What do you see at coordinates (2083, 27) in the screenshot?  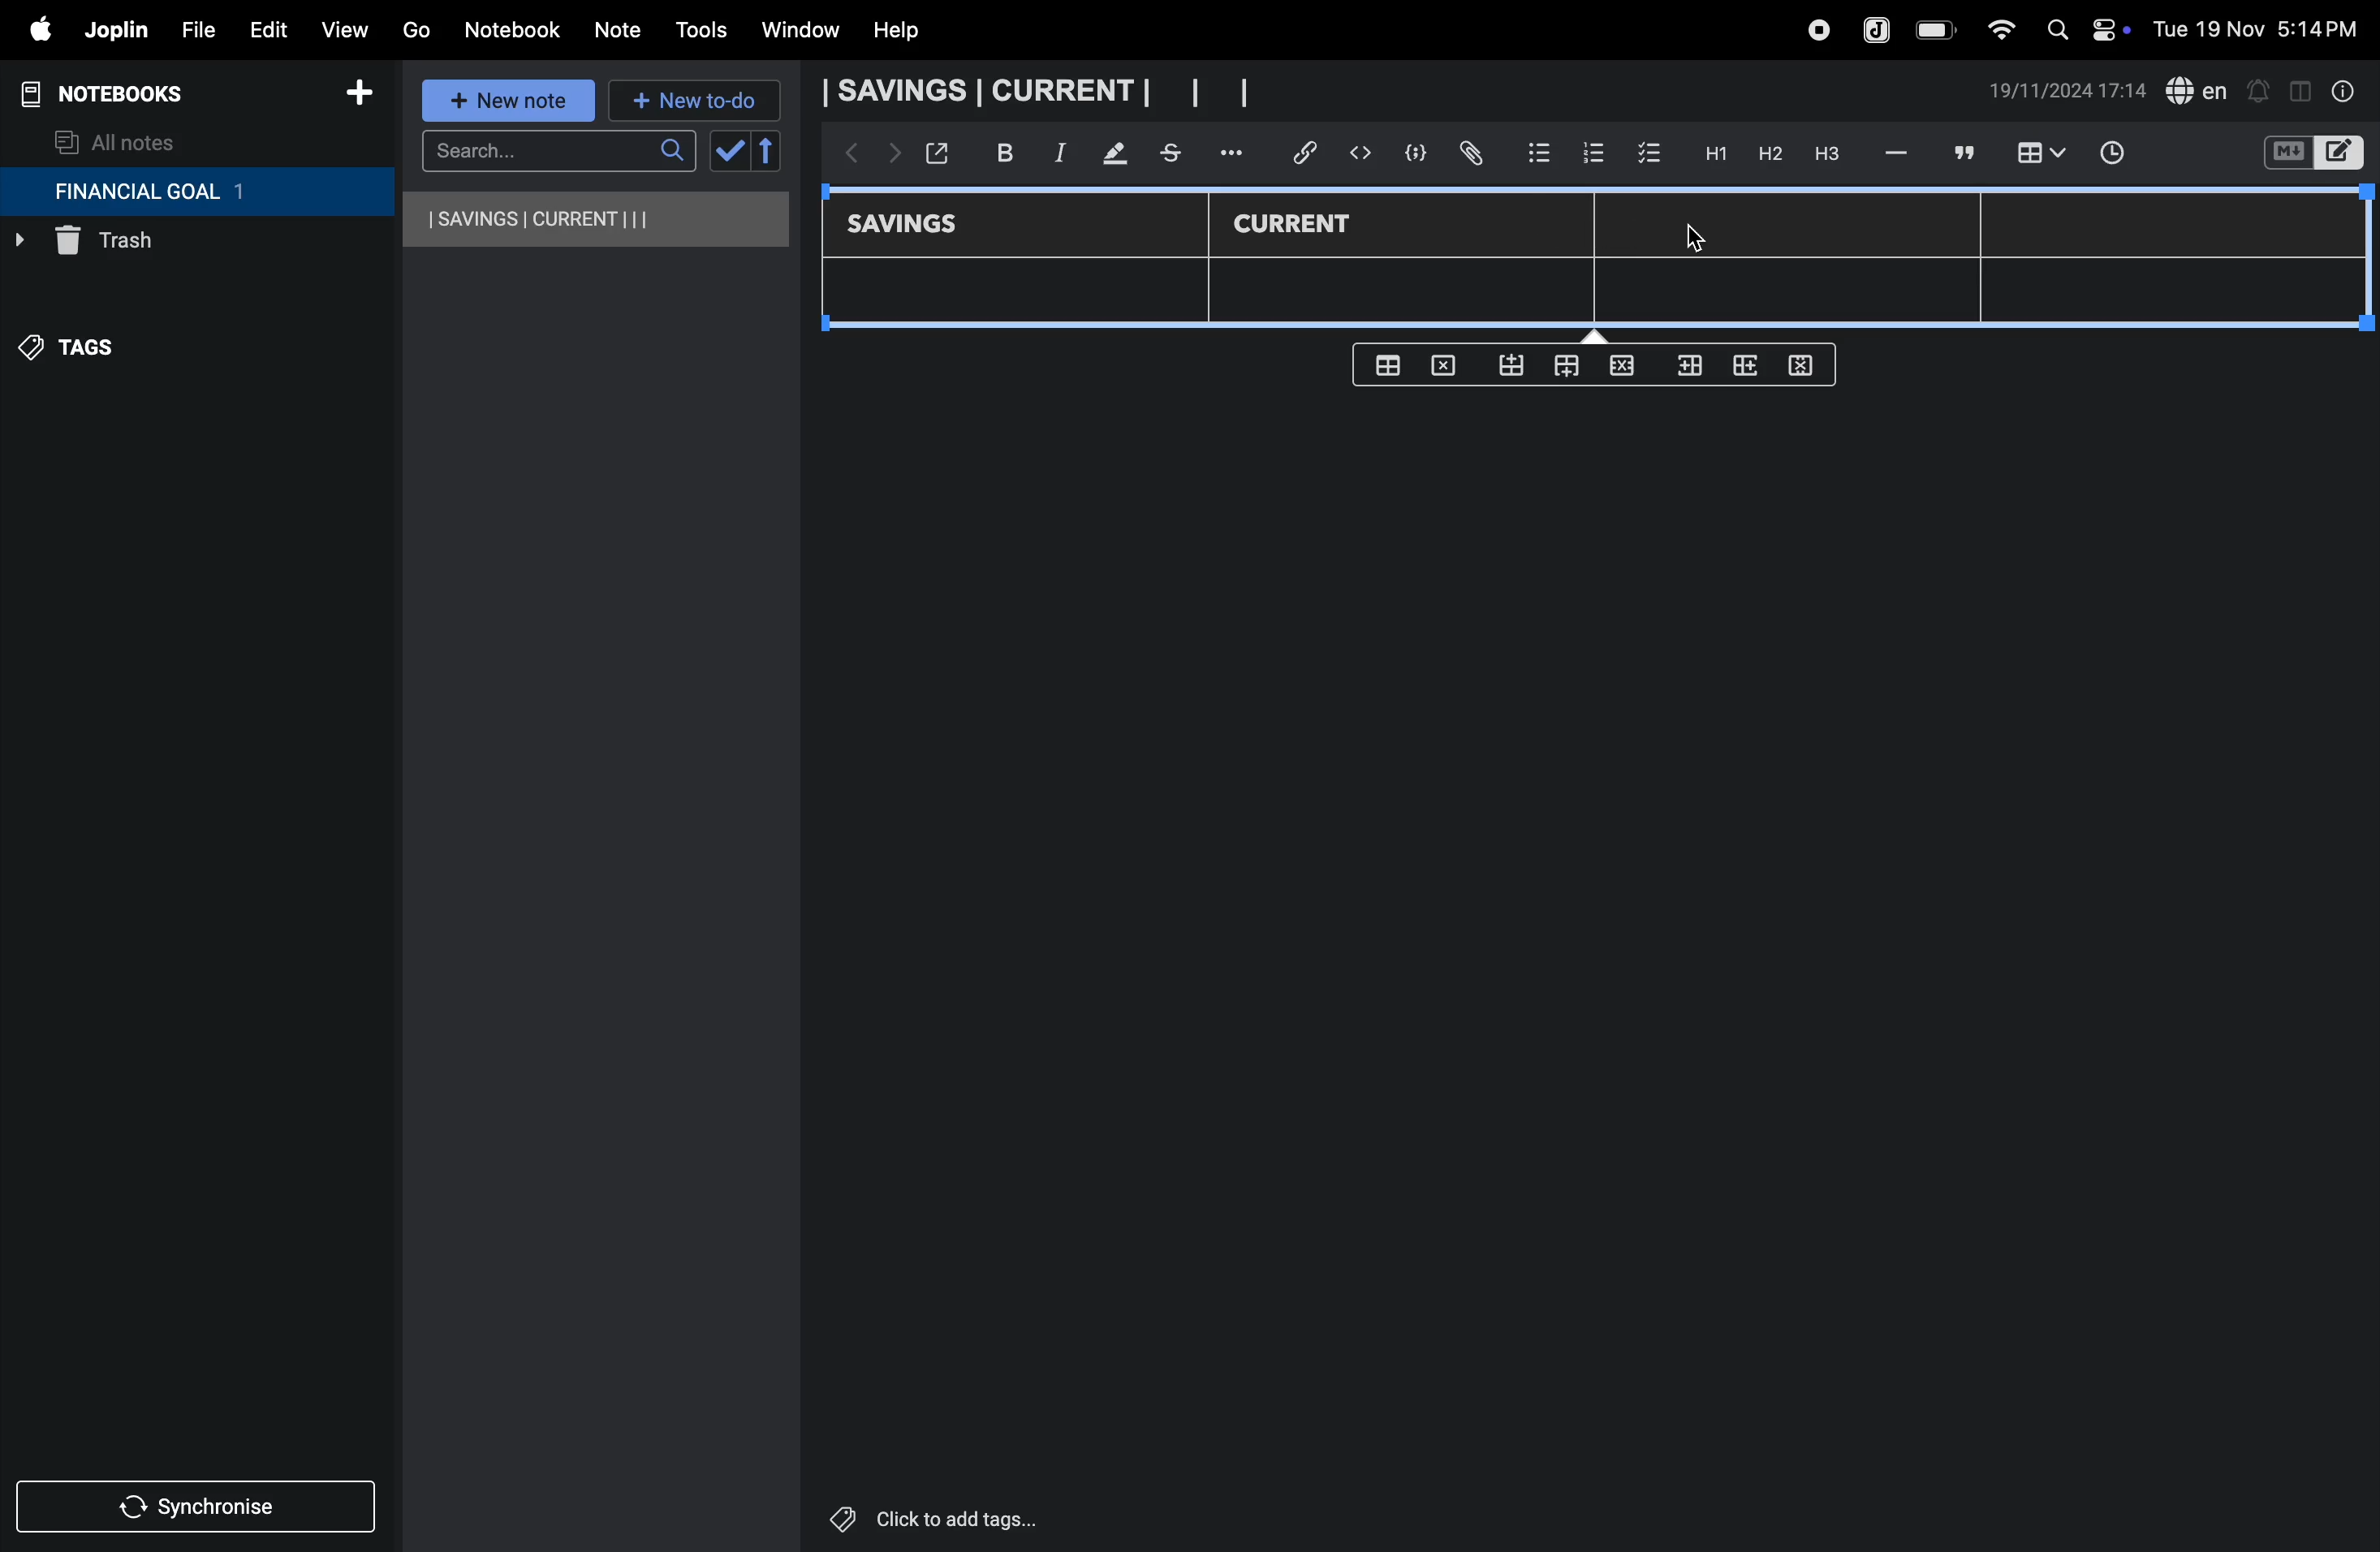 I see `apple widgets` at bounding box center [2083, 27].